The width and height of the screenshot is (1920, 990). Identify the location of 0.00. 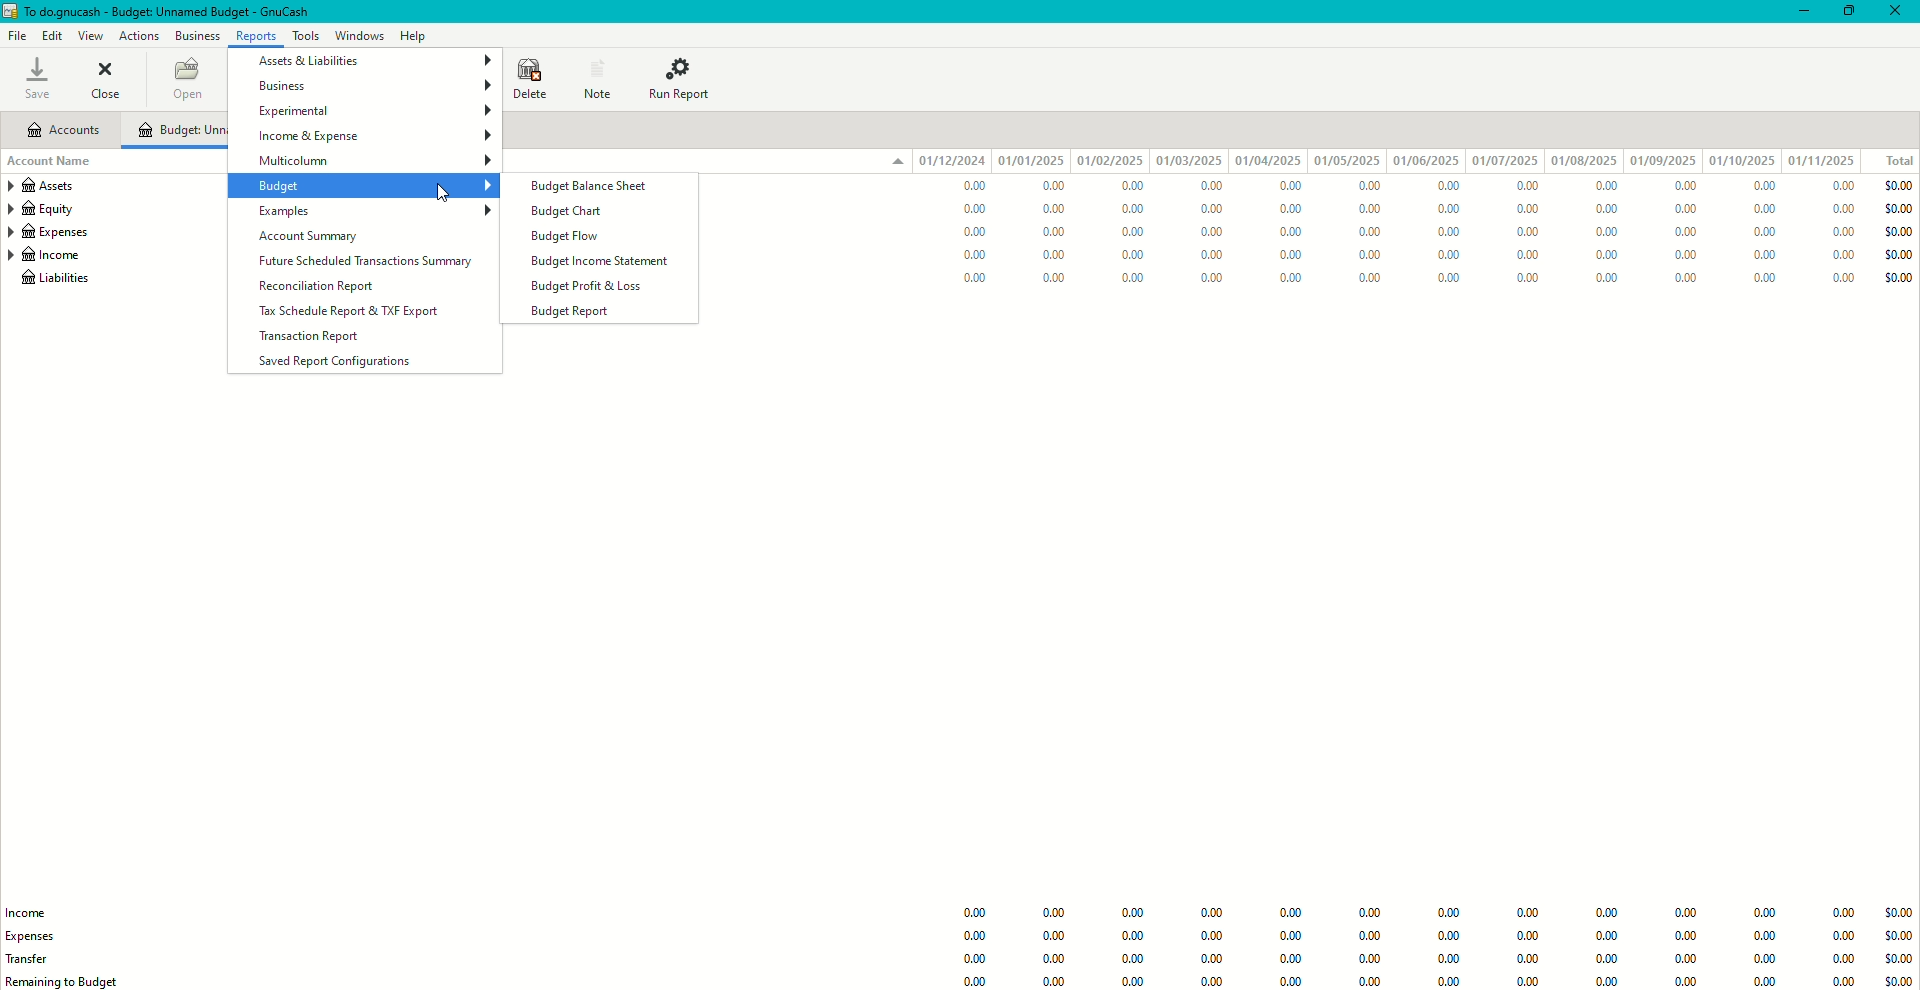
(1291, 256).